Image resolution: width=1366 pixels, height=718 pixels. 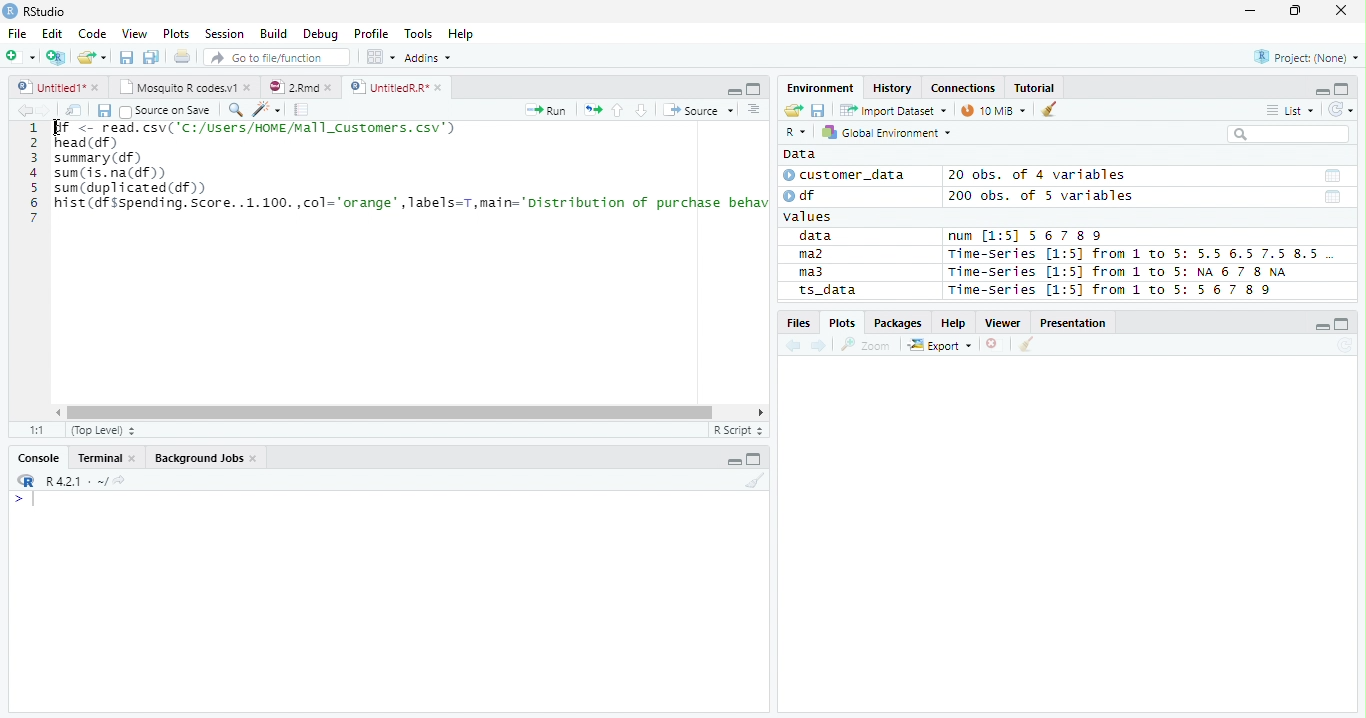 What do you see at coordinates (234, 109) in the screenshot?
I see `Find/Replace` at bounding box center [234, 109].